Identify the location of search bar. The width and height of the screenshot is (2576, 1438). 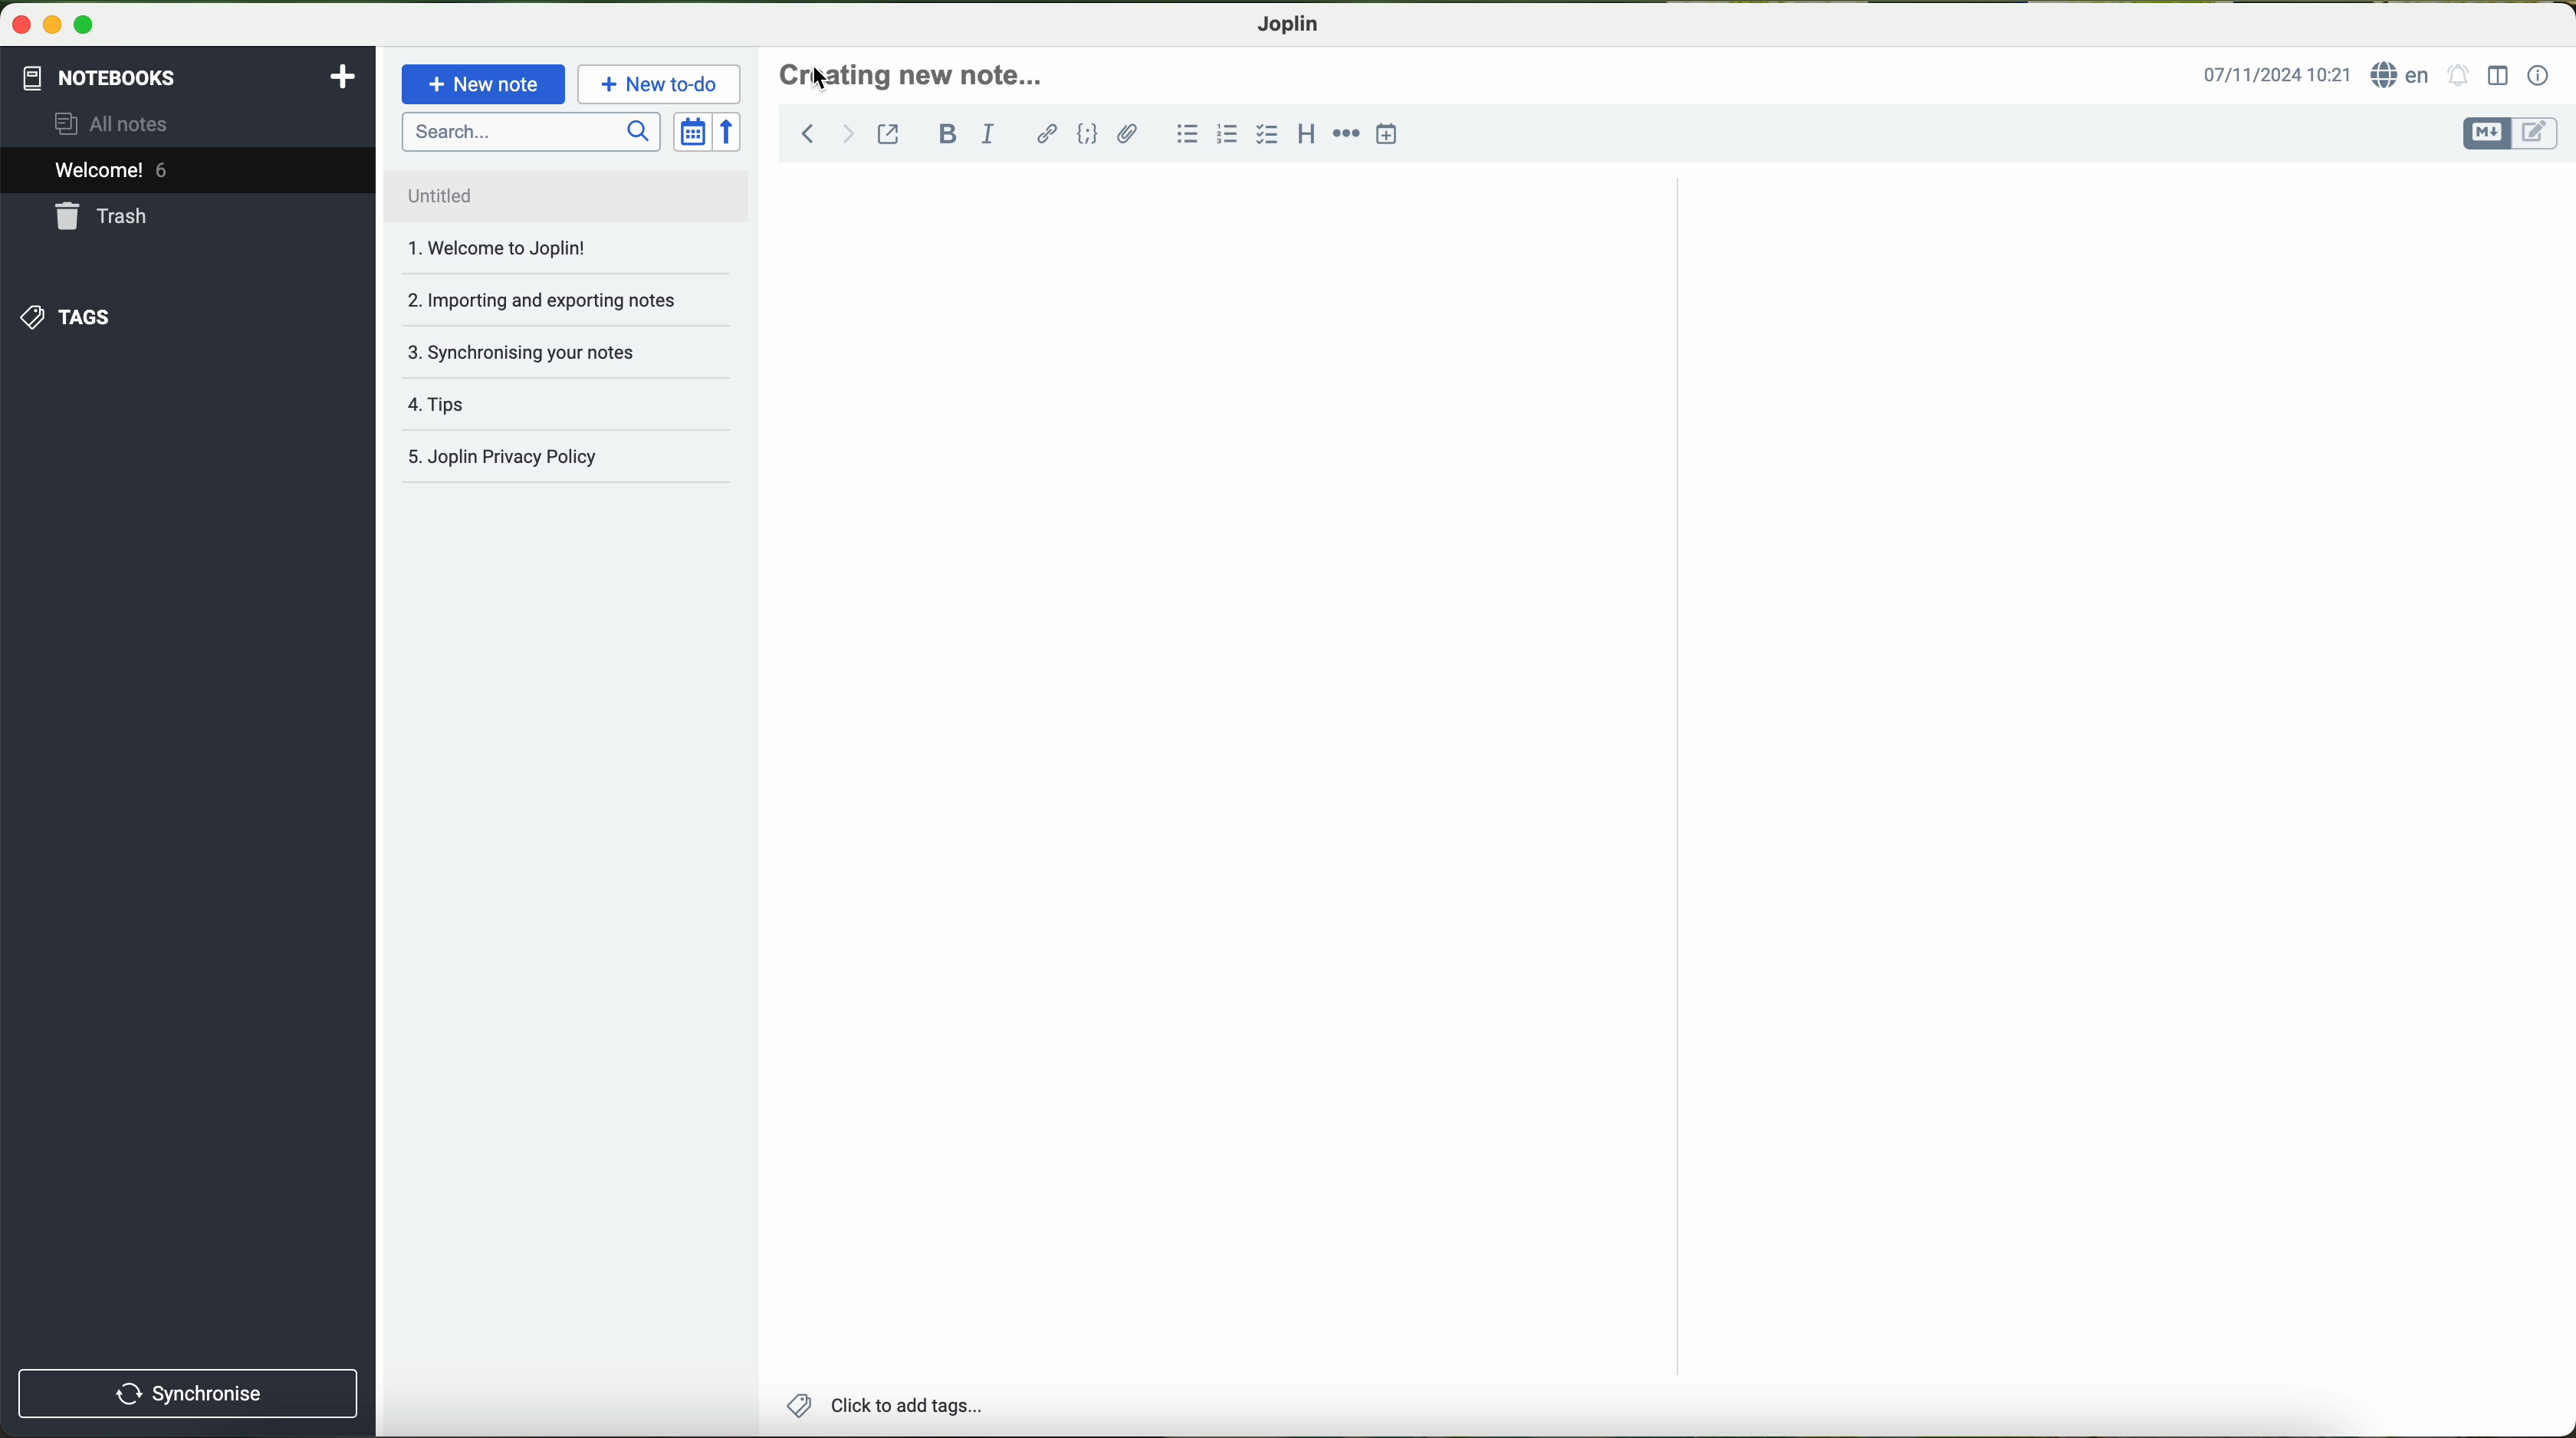
(529, 131).